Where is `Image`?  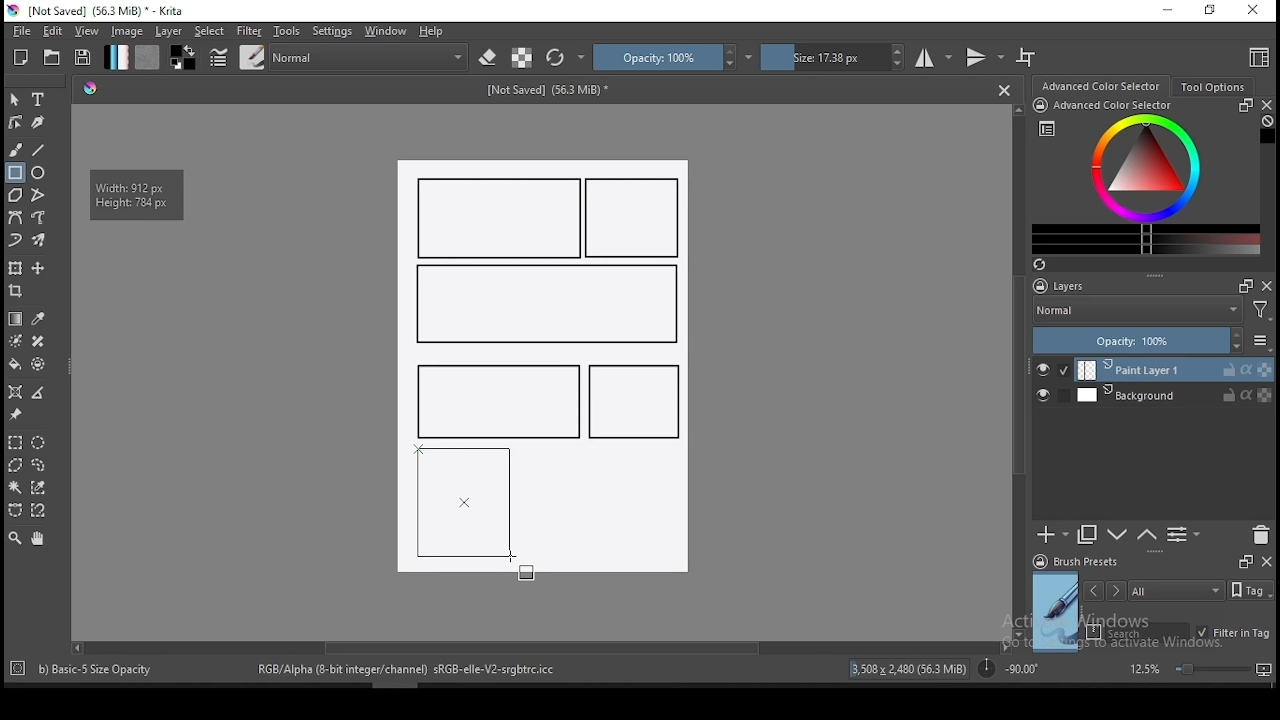 Image is located at coordinates (614, 515).